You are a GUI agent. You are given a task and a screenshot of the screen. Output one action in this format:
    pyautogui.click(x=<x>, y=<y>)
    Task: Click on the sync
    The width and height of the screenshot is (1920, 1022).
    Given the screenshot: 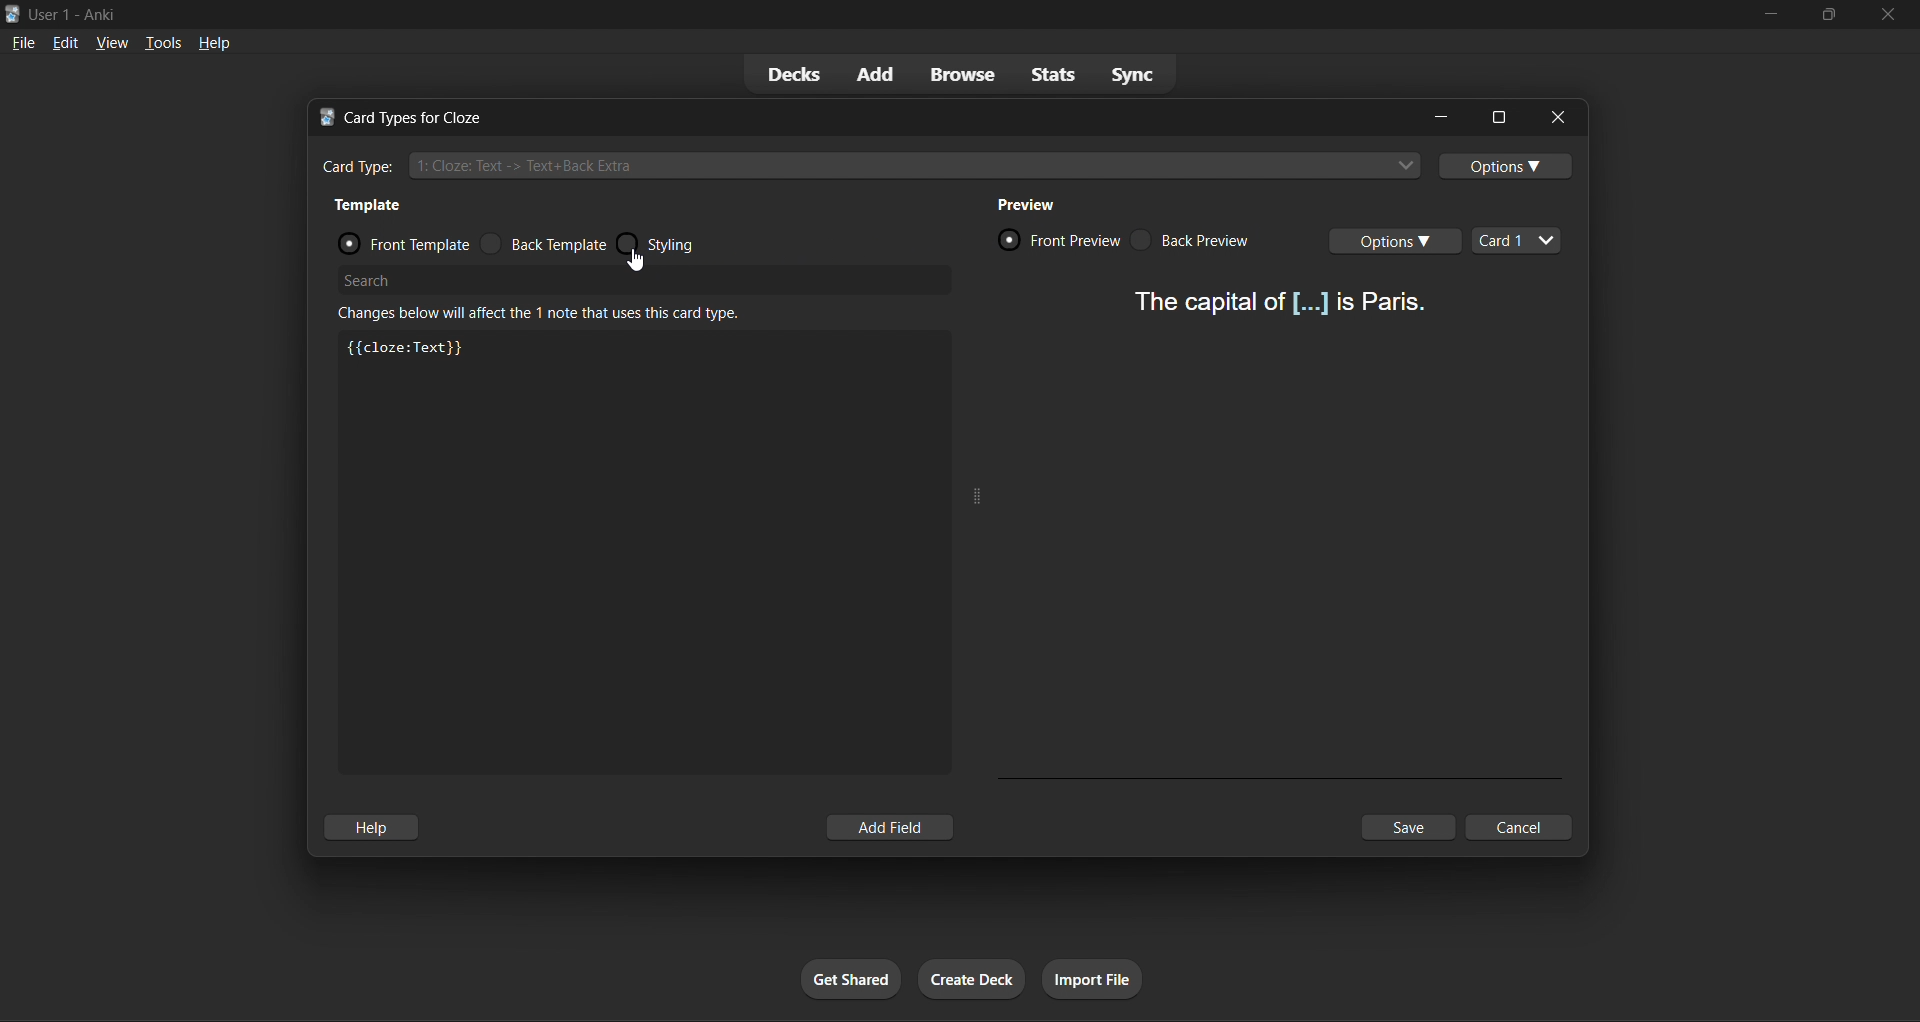 What is the action you would take?
    pyautogui.click(x=1147, y=72)
    